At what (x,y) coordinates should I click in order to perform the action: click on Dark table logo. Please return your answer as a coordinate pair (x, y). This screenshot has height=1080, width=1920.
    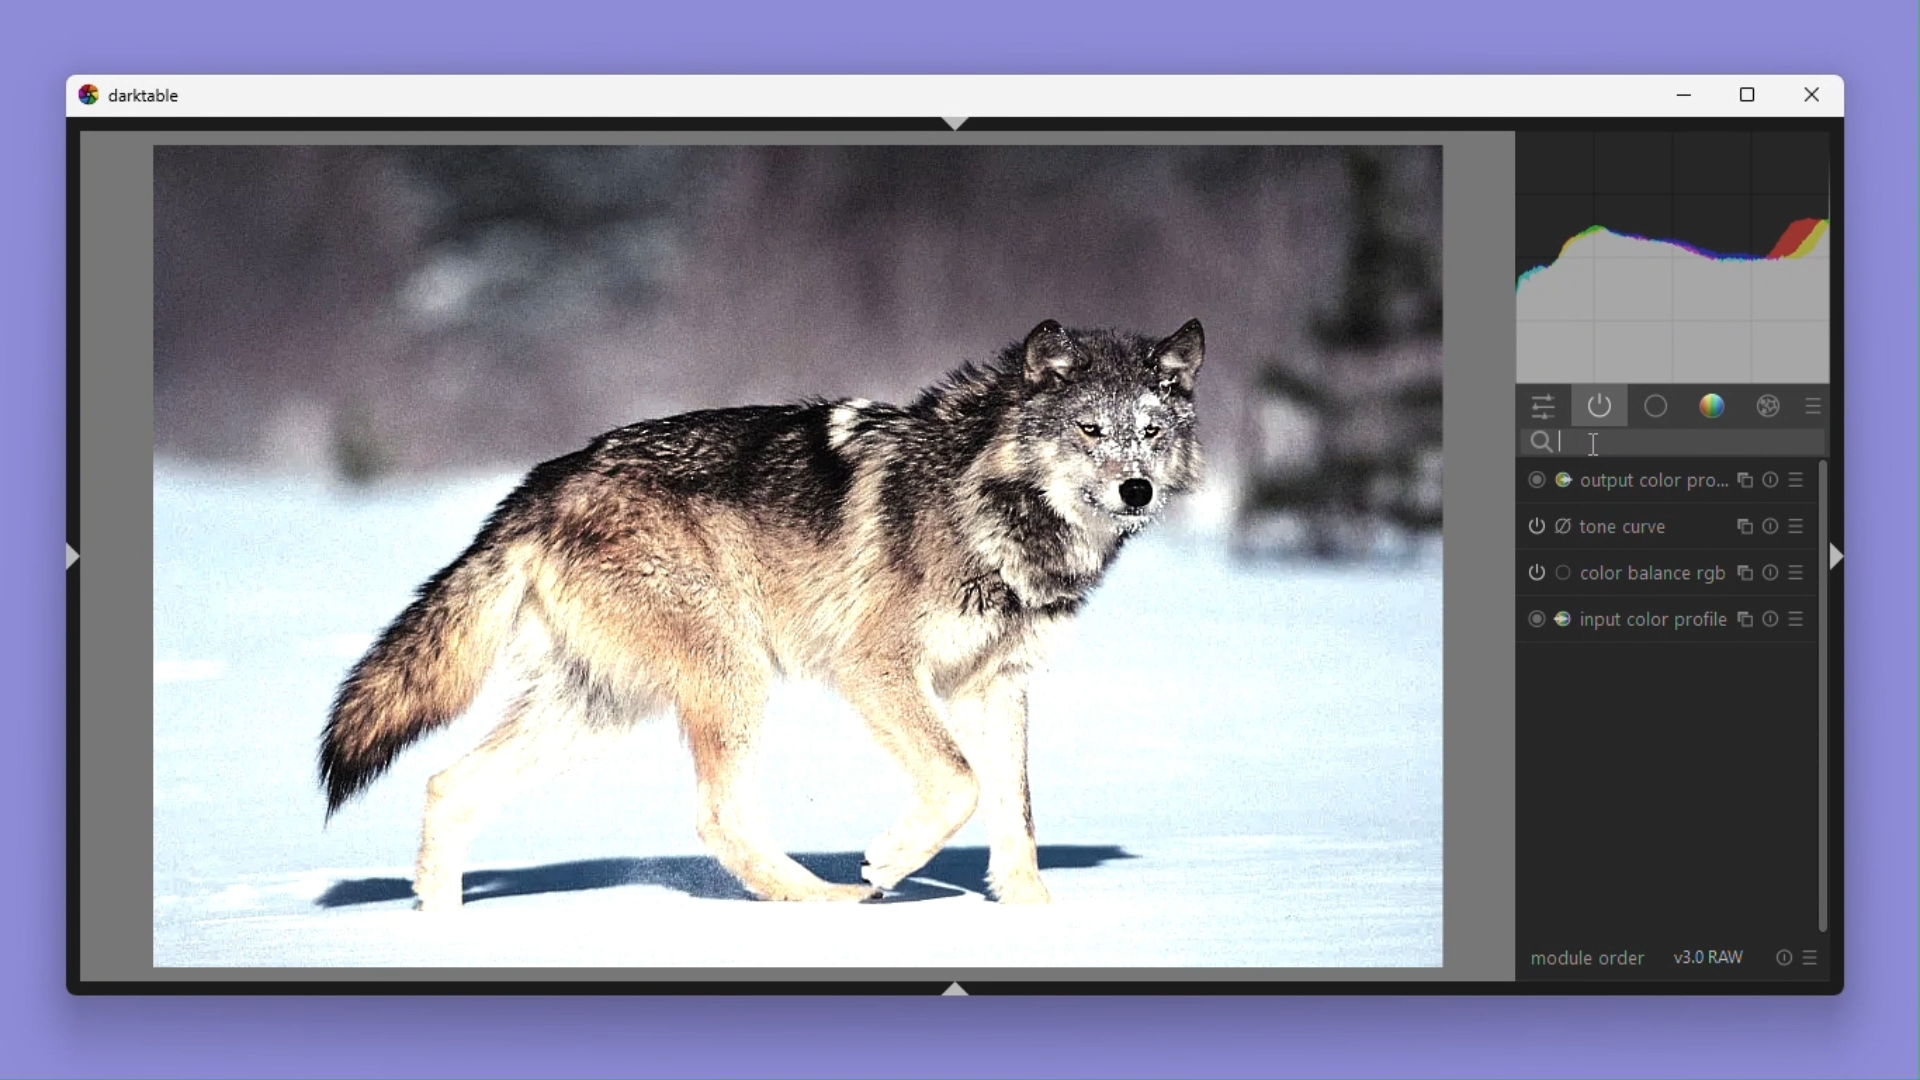
    Looking at the image, I should click on (145, 94).